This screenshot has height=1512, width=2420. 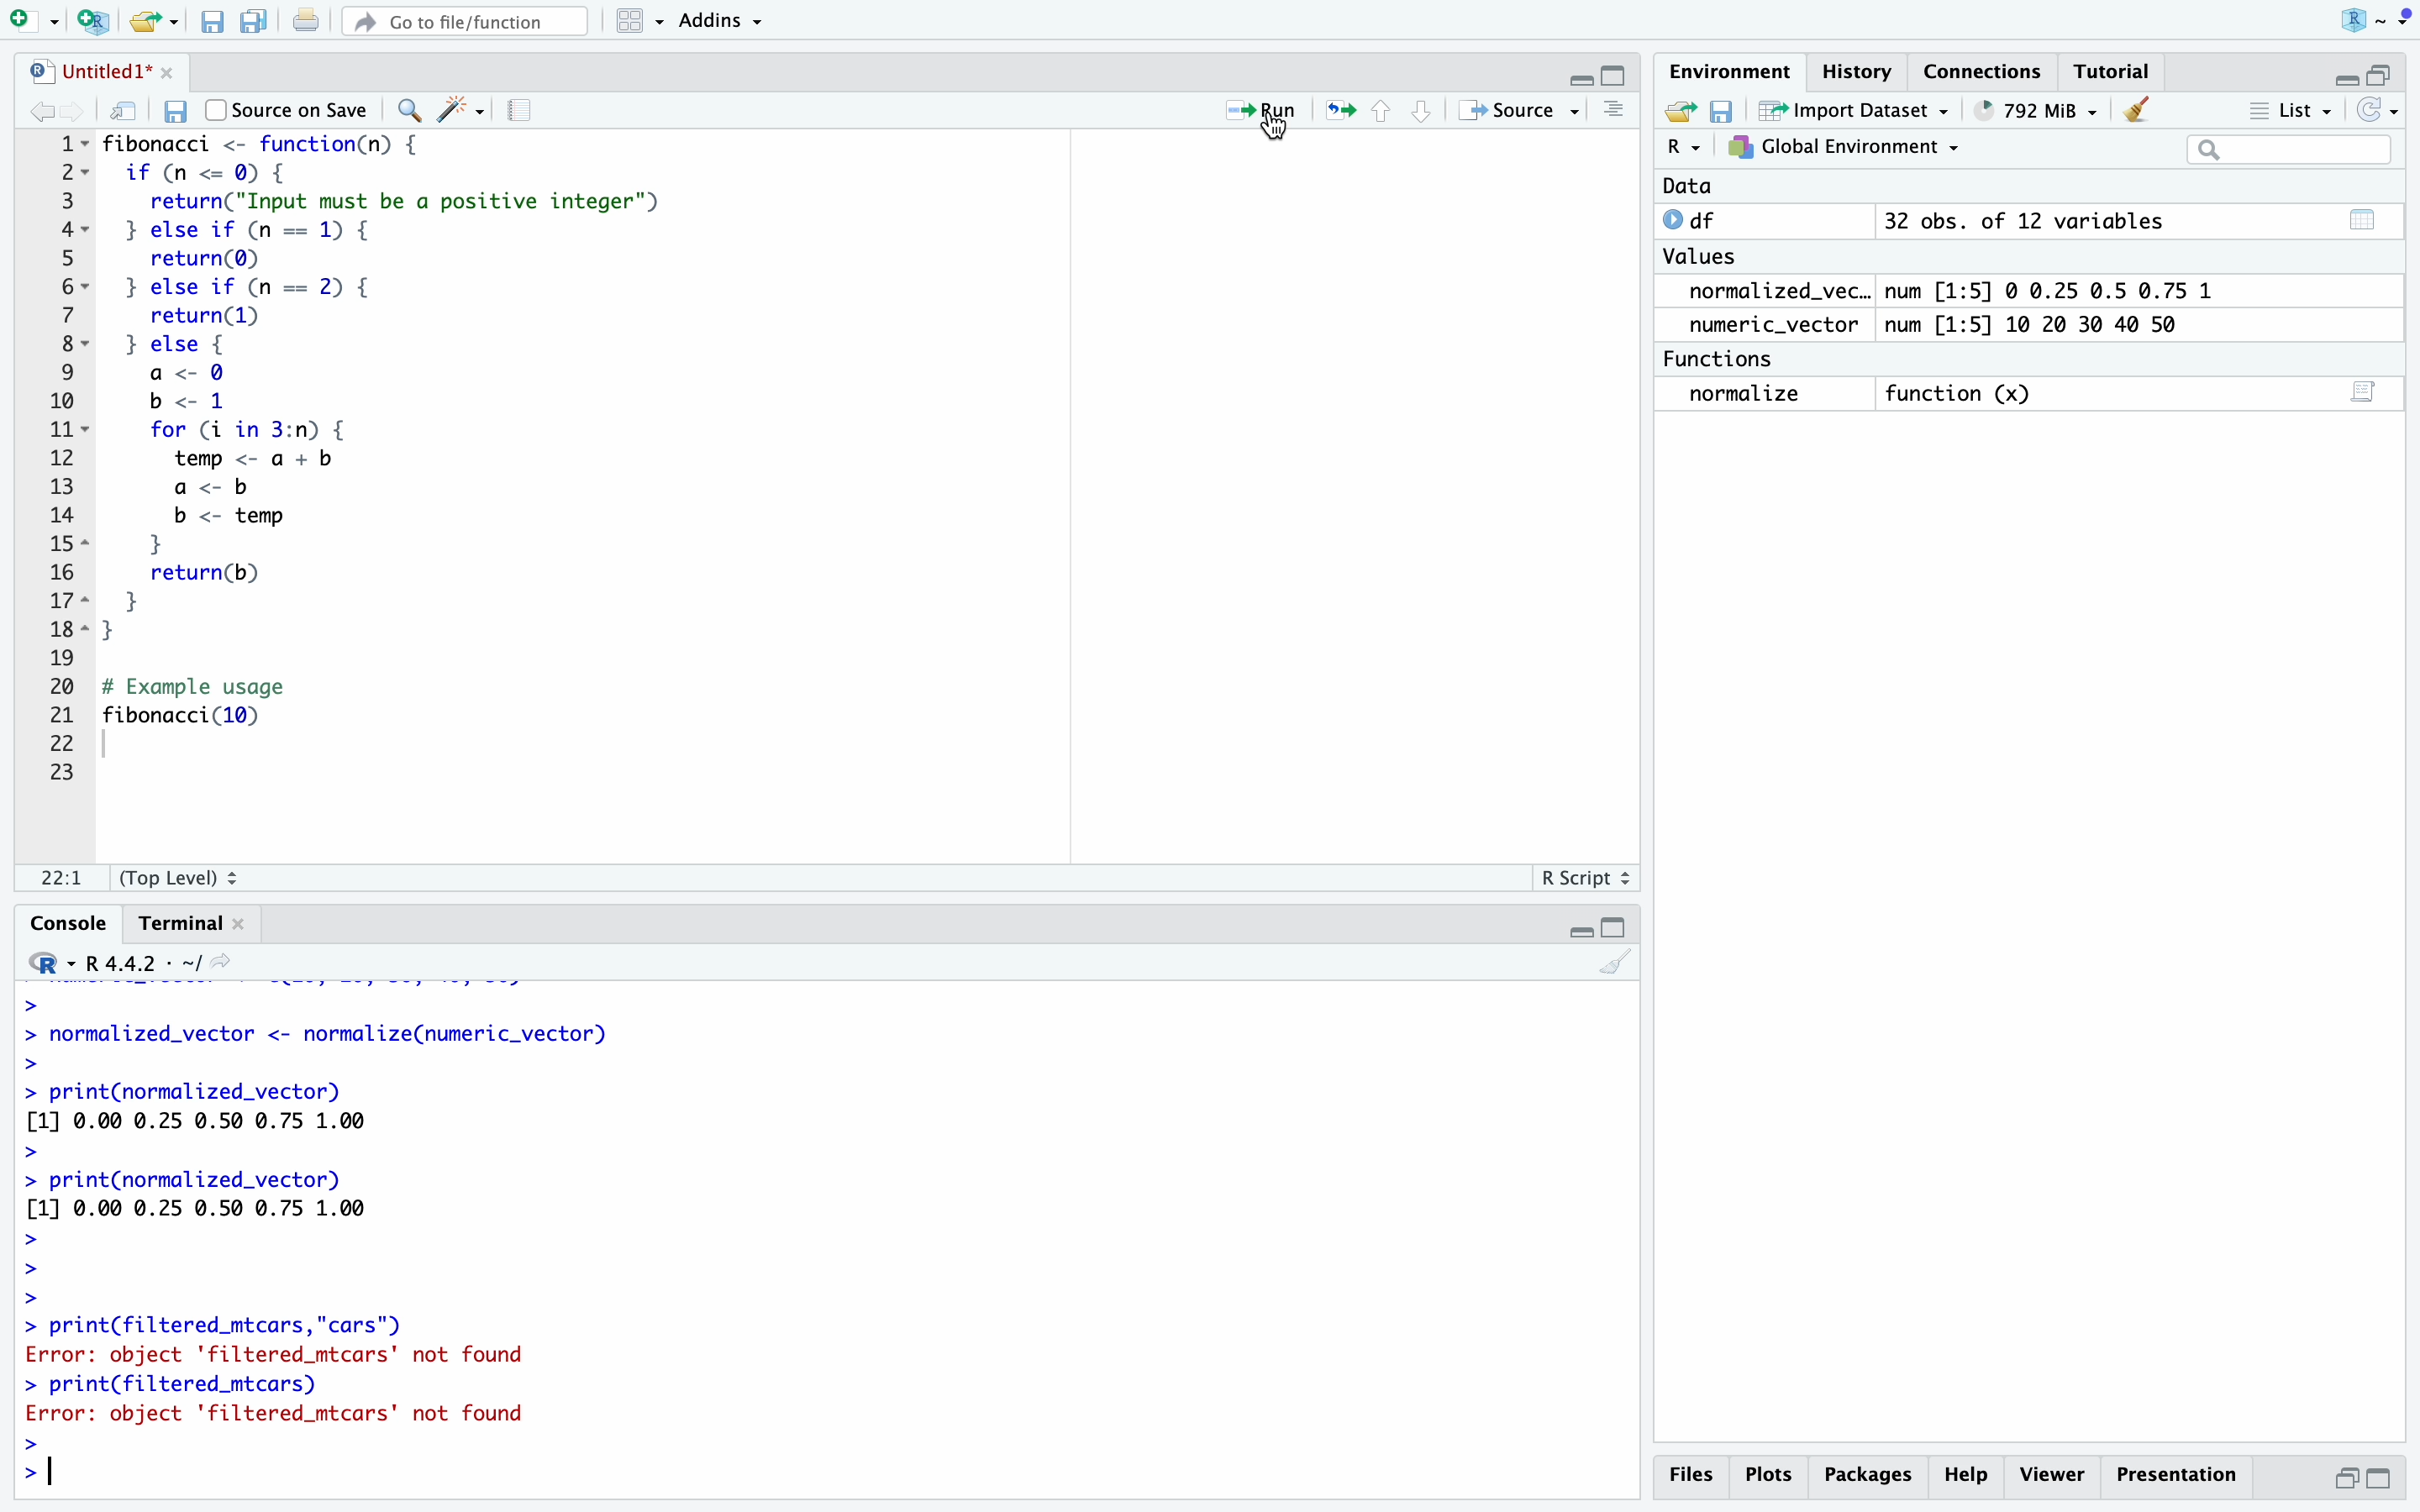 What do you see at coordinates (2366, 389) in the screenshot?
I see `script editor` at bounding box center [2366, 389].